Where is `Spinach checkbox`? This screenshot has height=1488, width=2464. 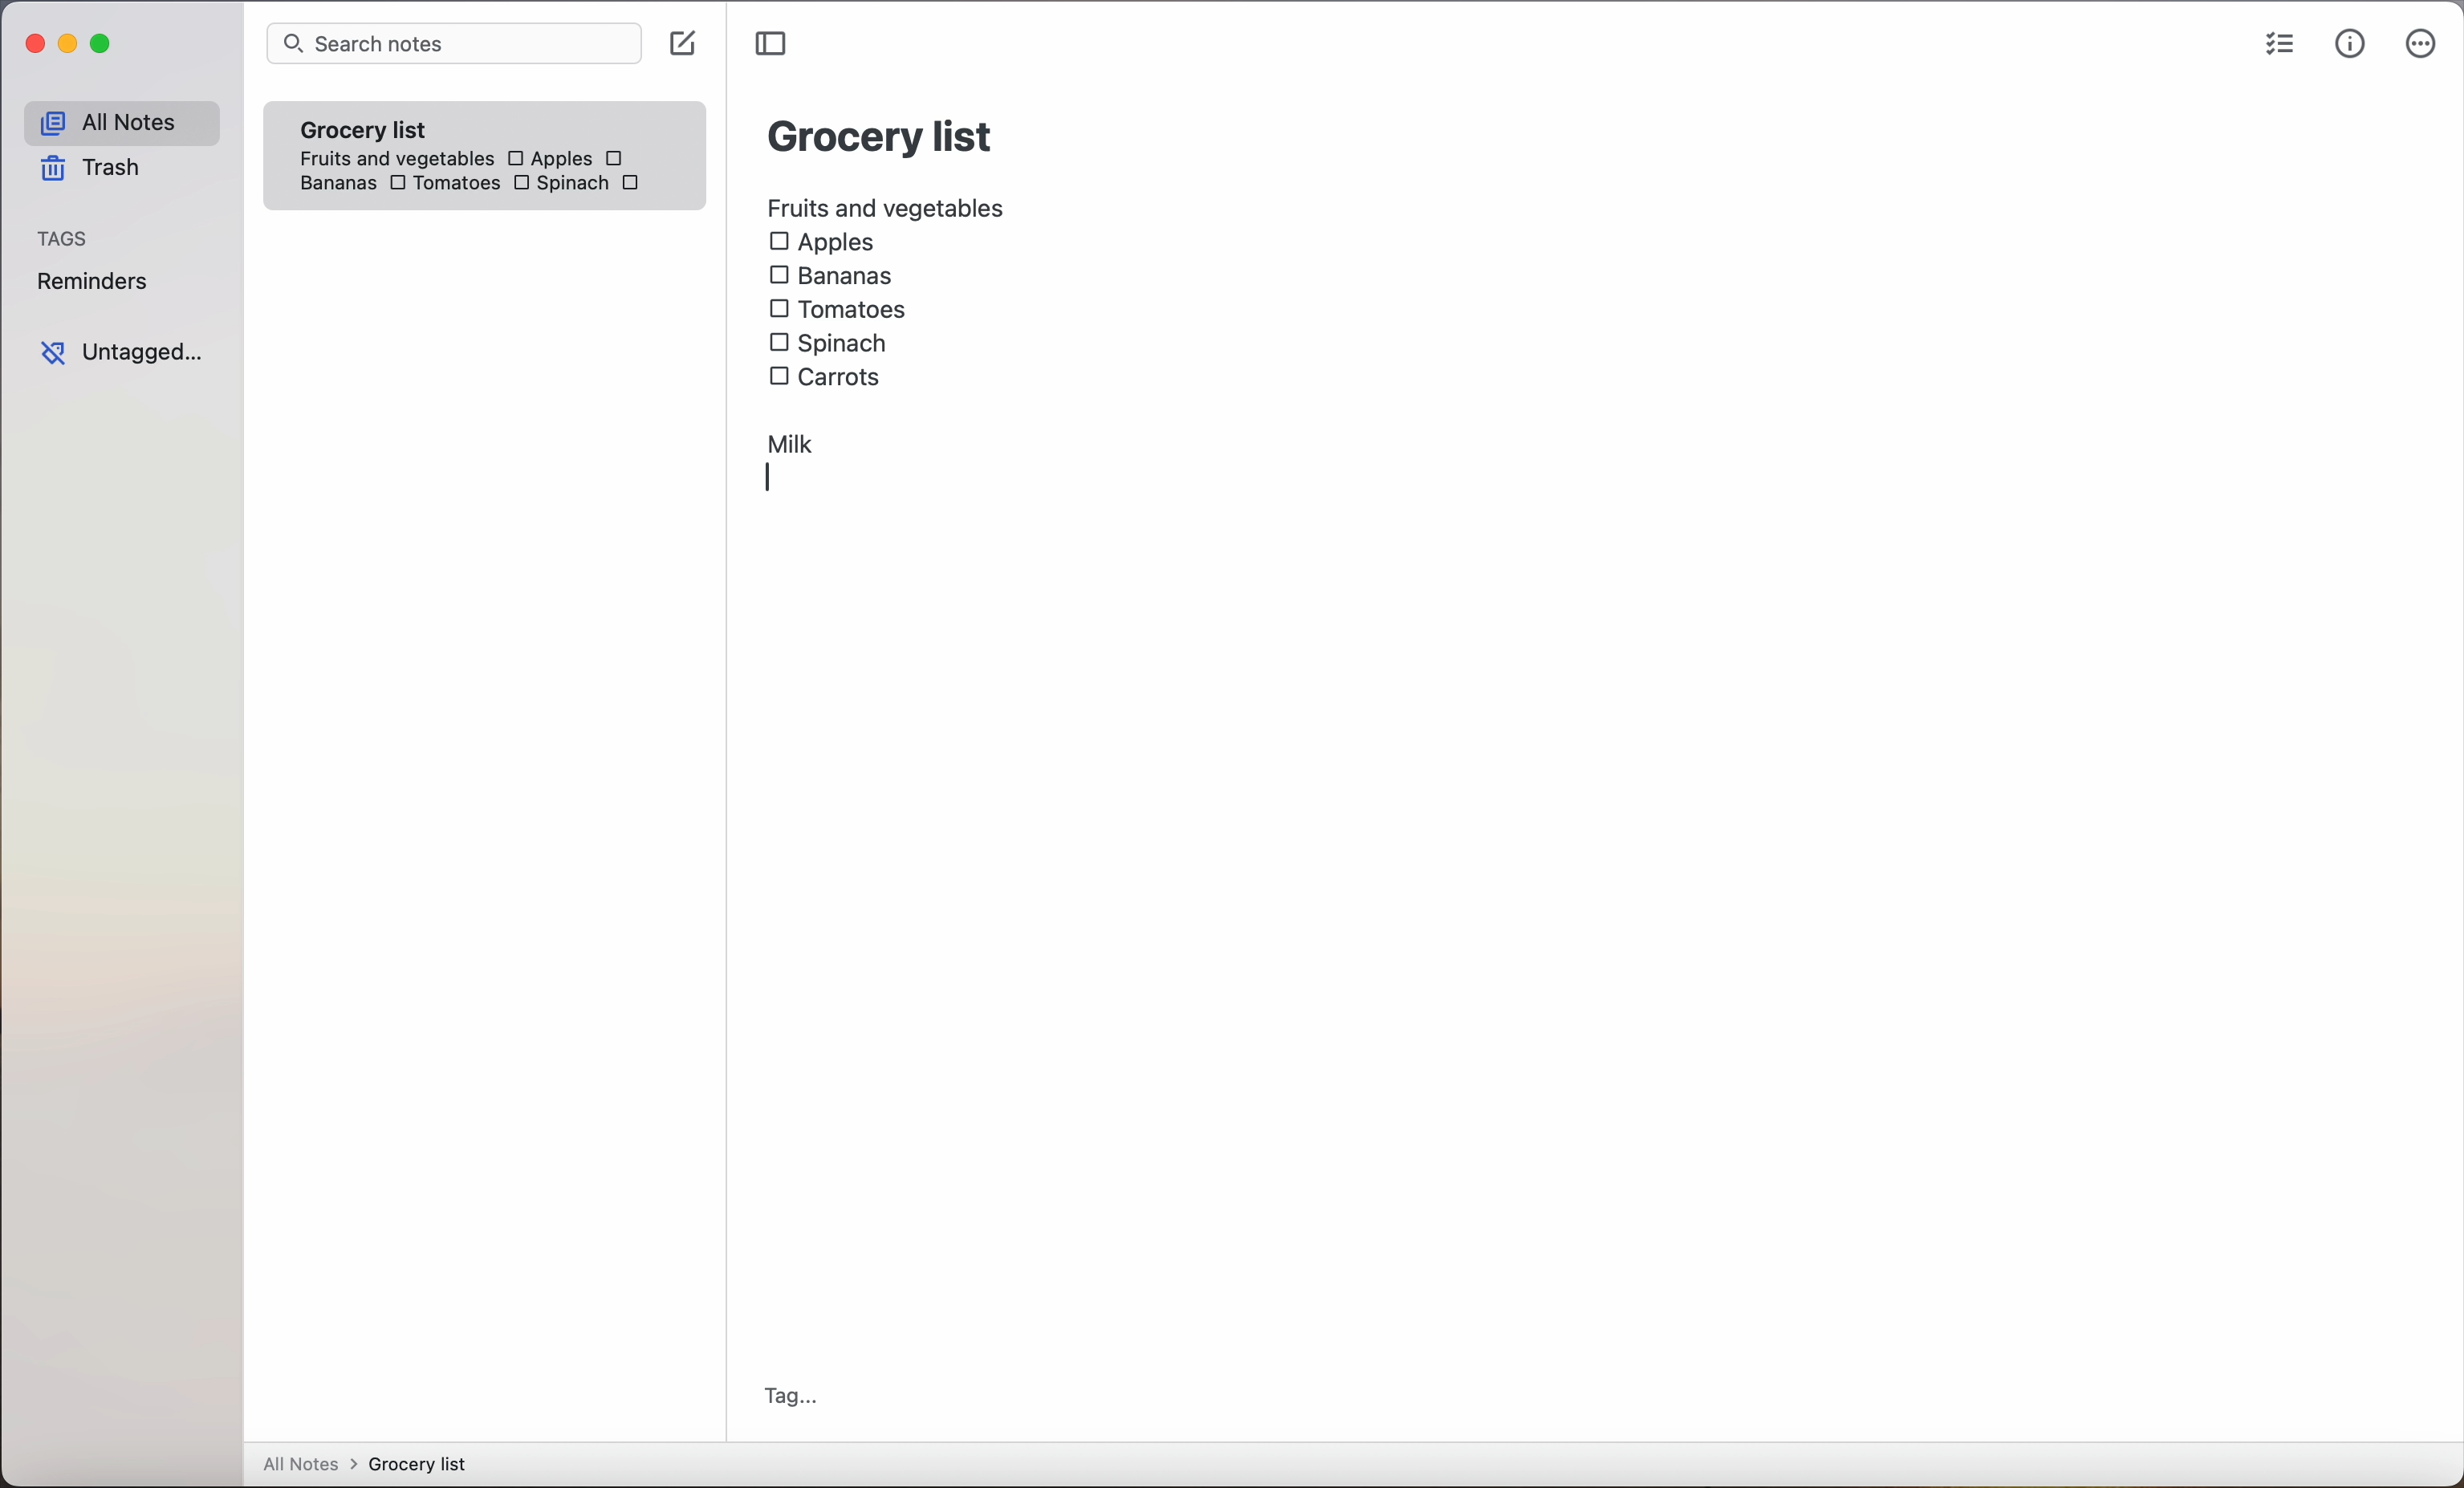
Spinach checkbox is located at coordinates (830, 343).